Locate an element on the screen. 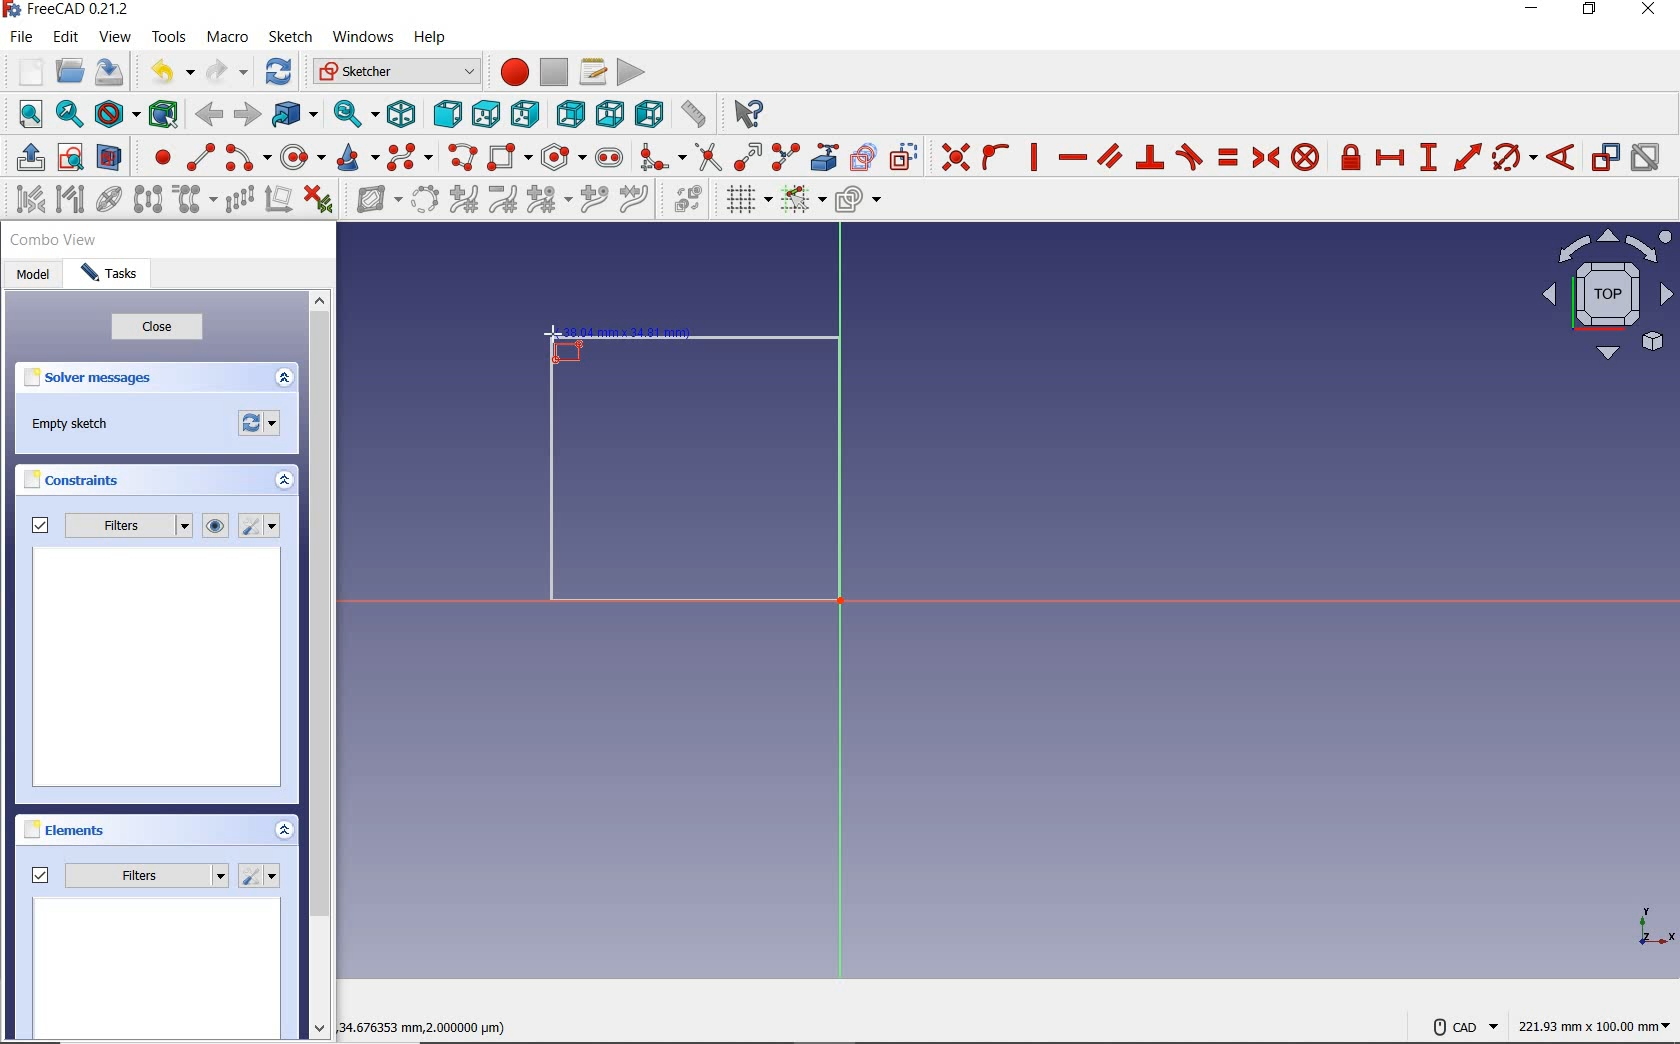 Image resolution: width=1680 pixels, height=1044 pixels. what's this? is located at coordinates (743, 116).